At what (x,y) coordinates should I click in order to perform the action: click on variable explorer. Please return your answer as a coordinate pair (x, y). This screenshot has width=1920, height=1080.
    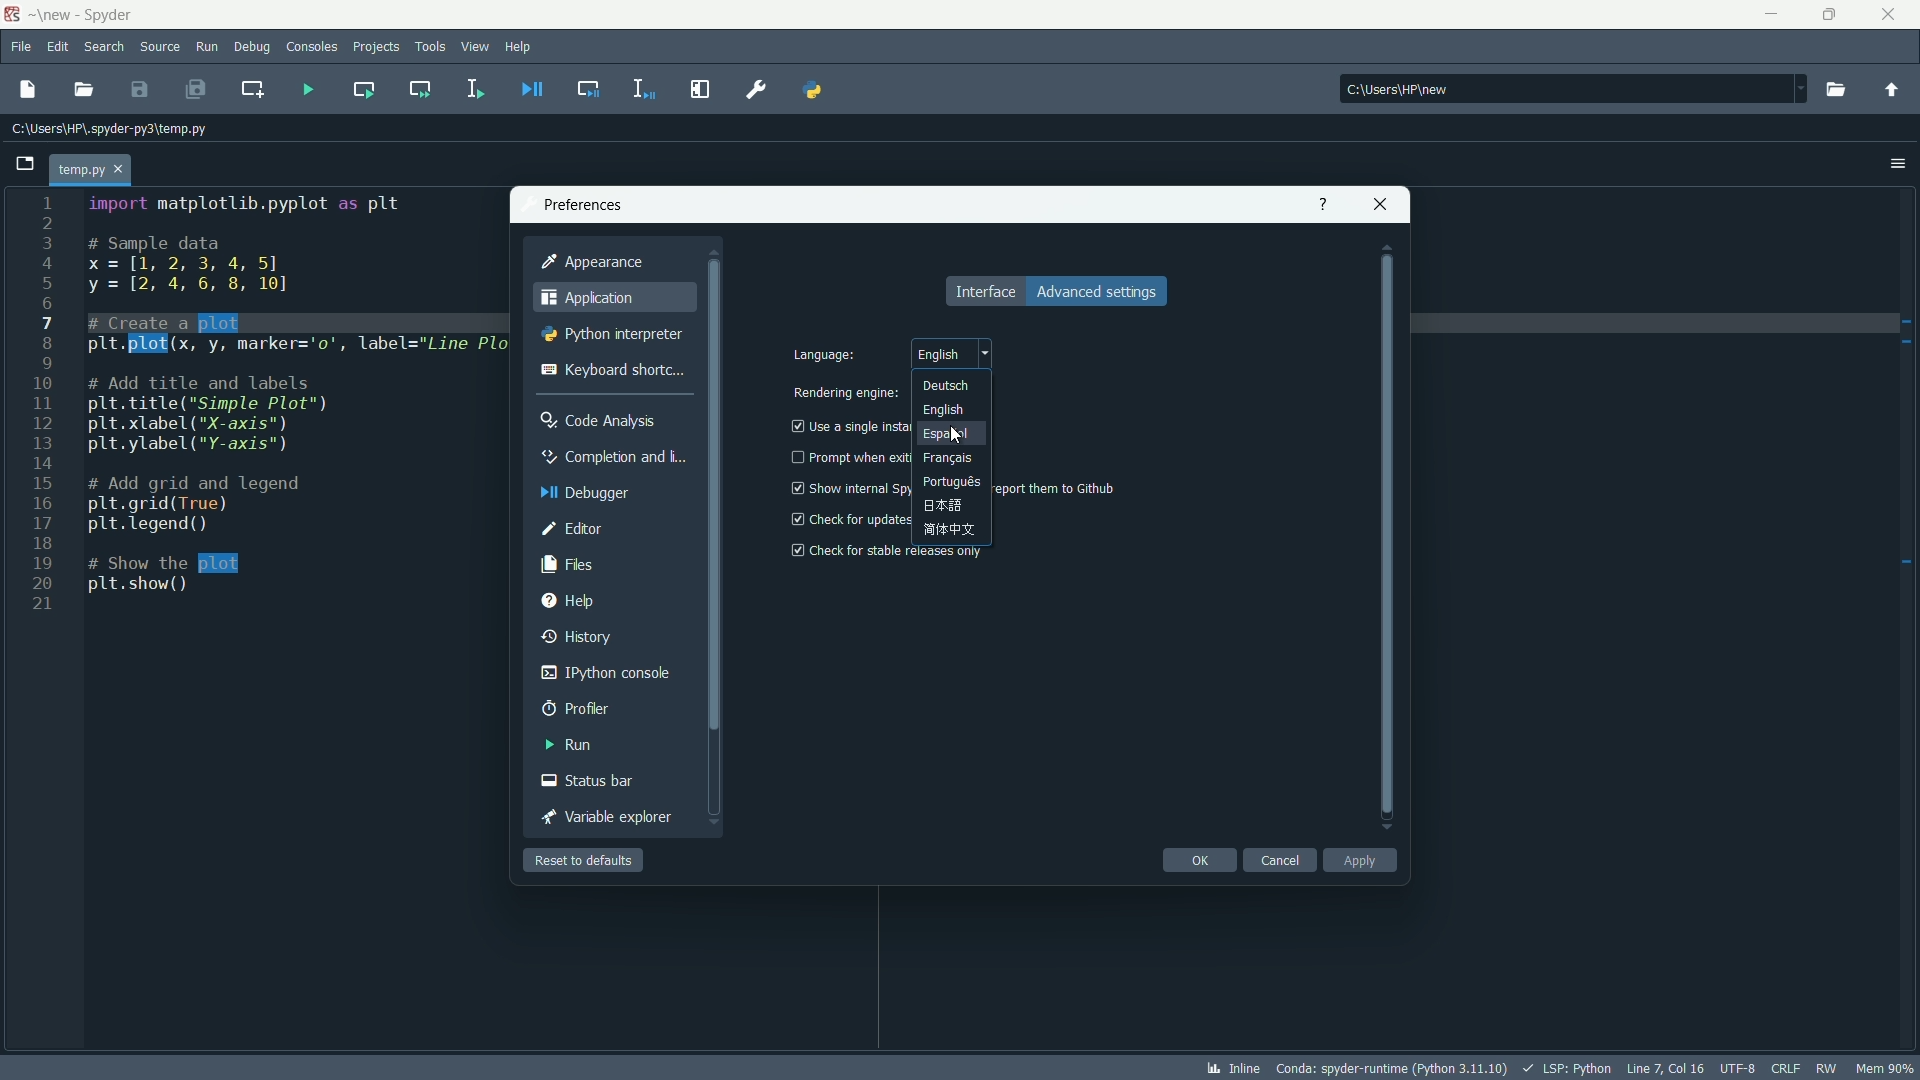
    Looking at the image, I should click on (607, 816).